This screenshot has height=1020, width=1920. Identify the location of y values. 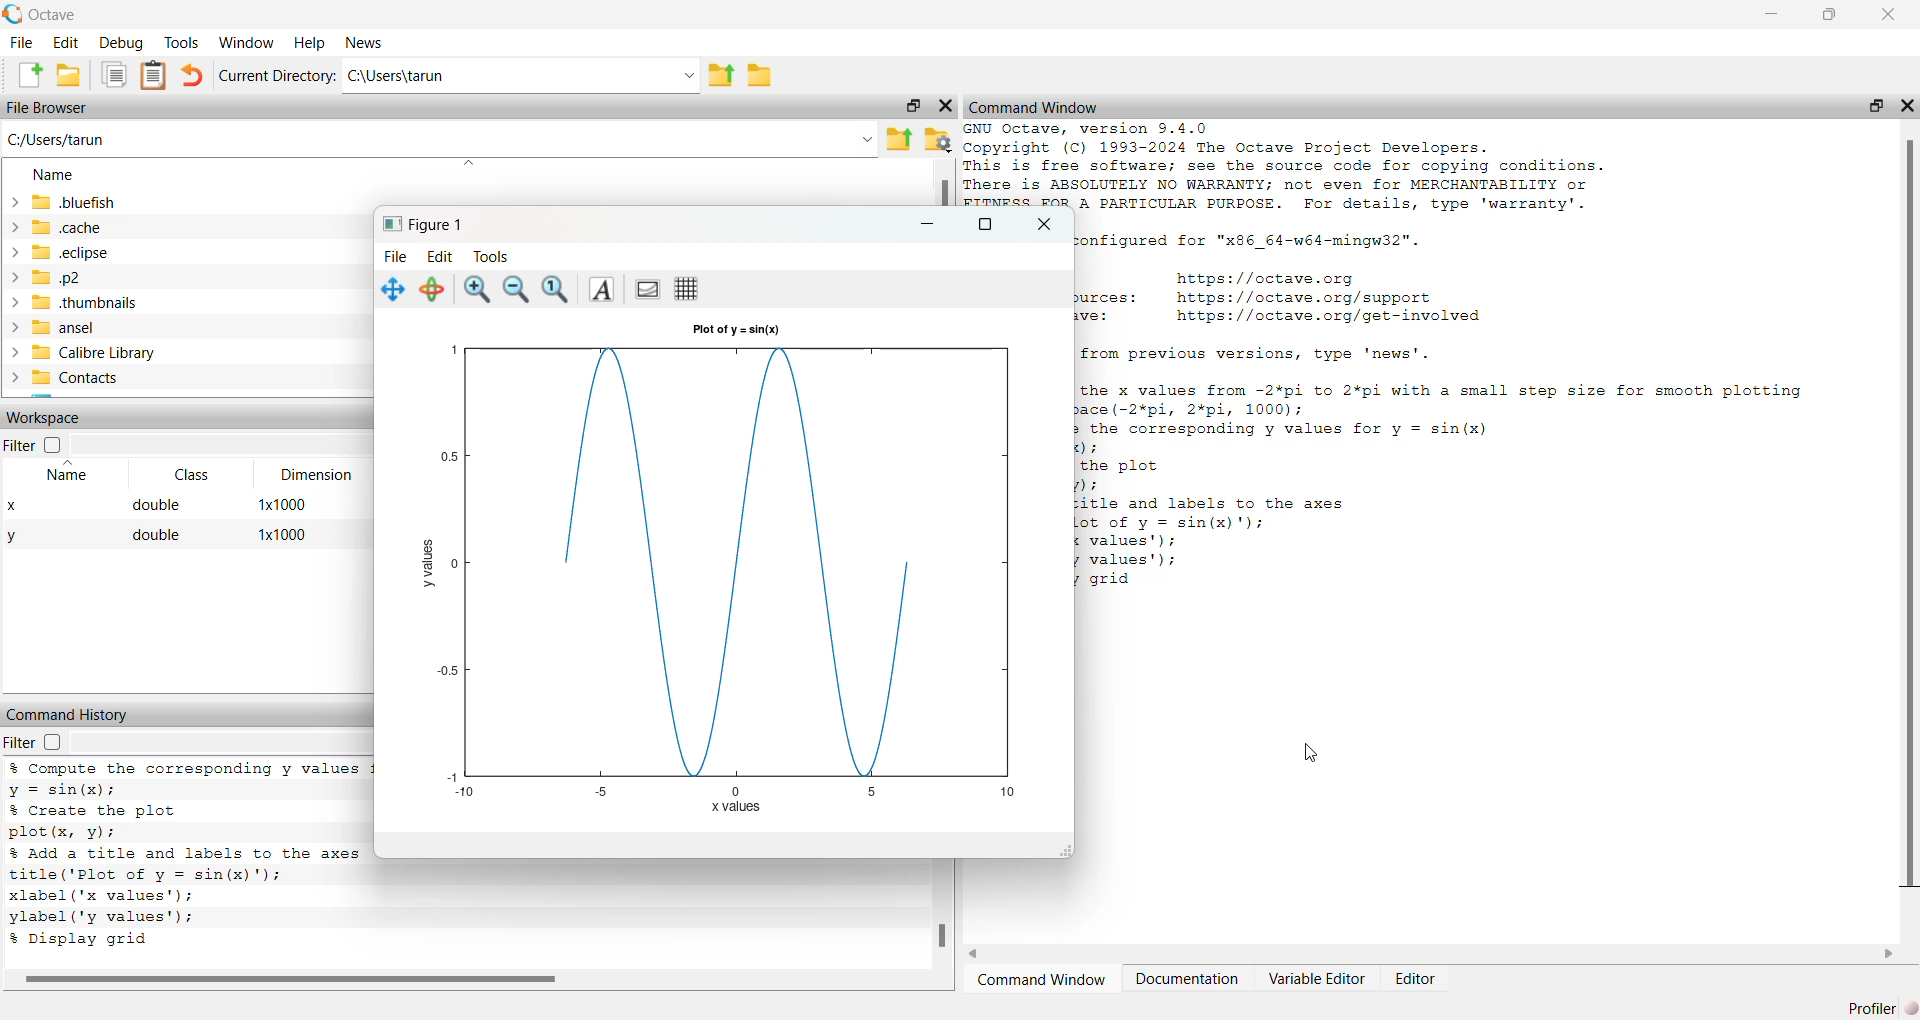
(427, 562).